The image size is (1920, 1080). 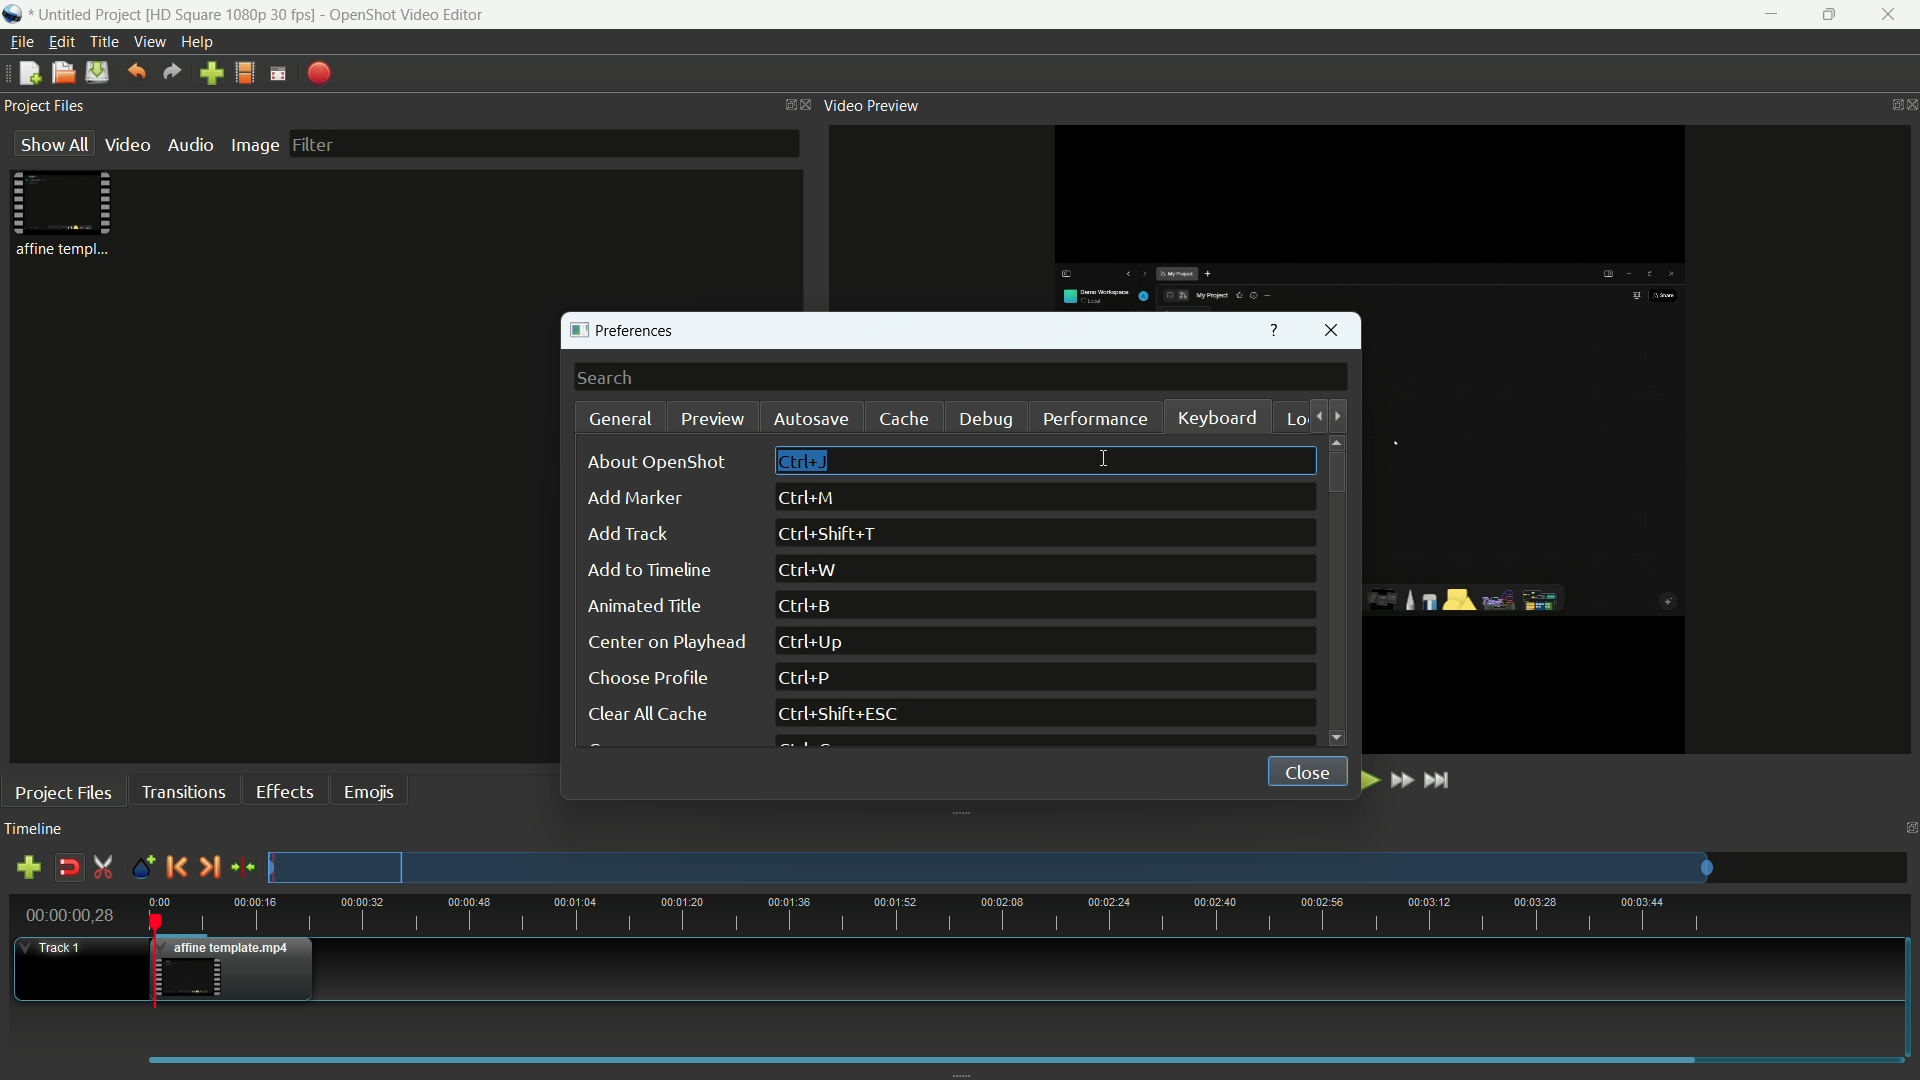 What do you see at coordinates (622, 419) in the screenshot?
I see `general` at bounding box center [622, 419].